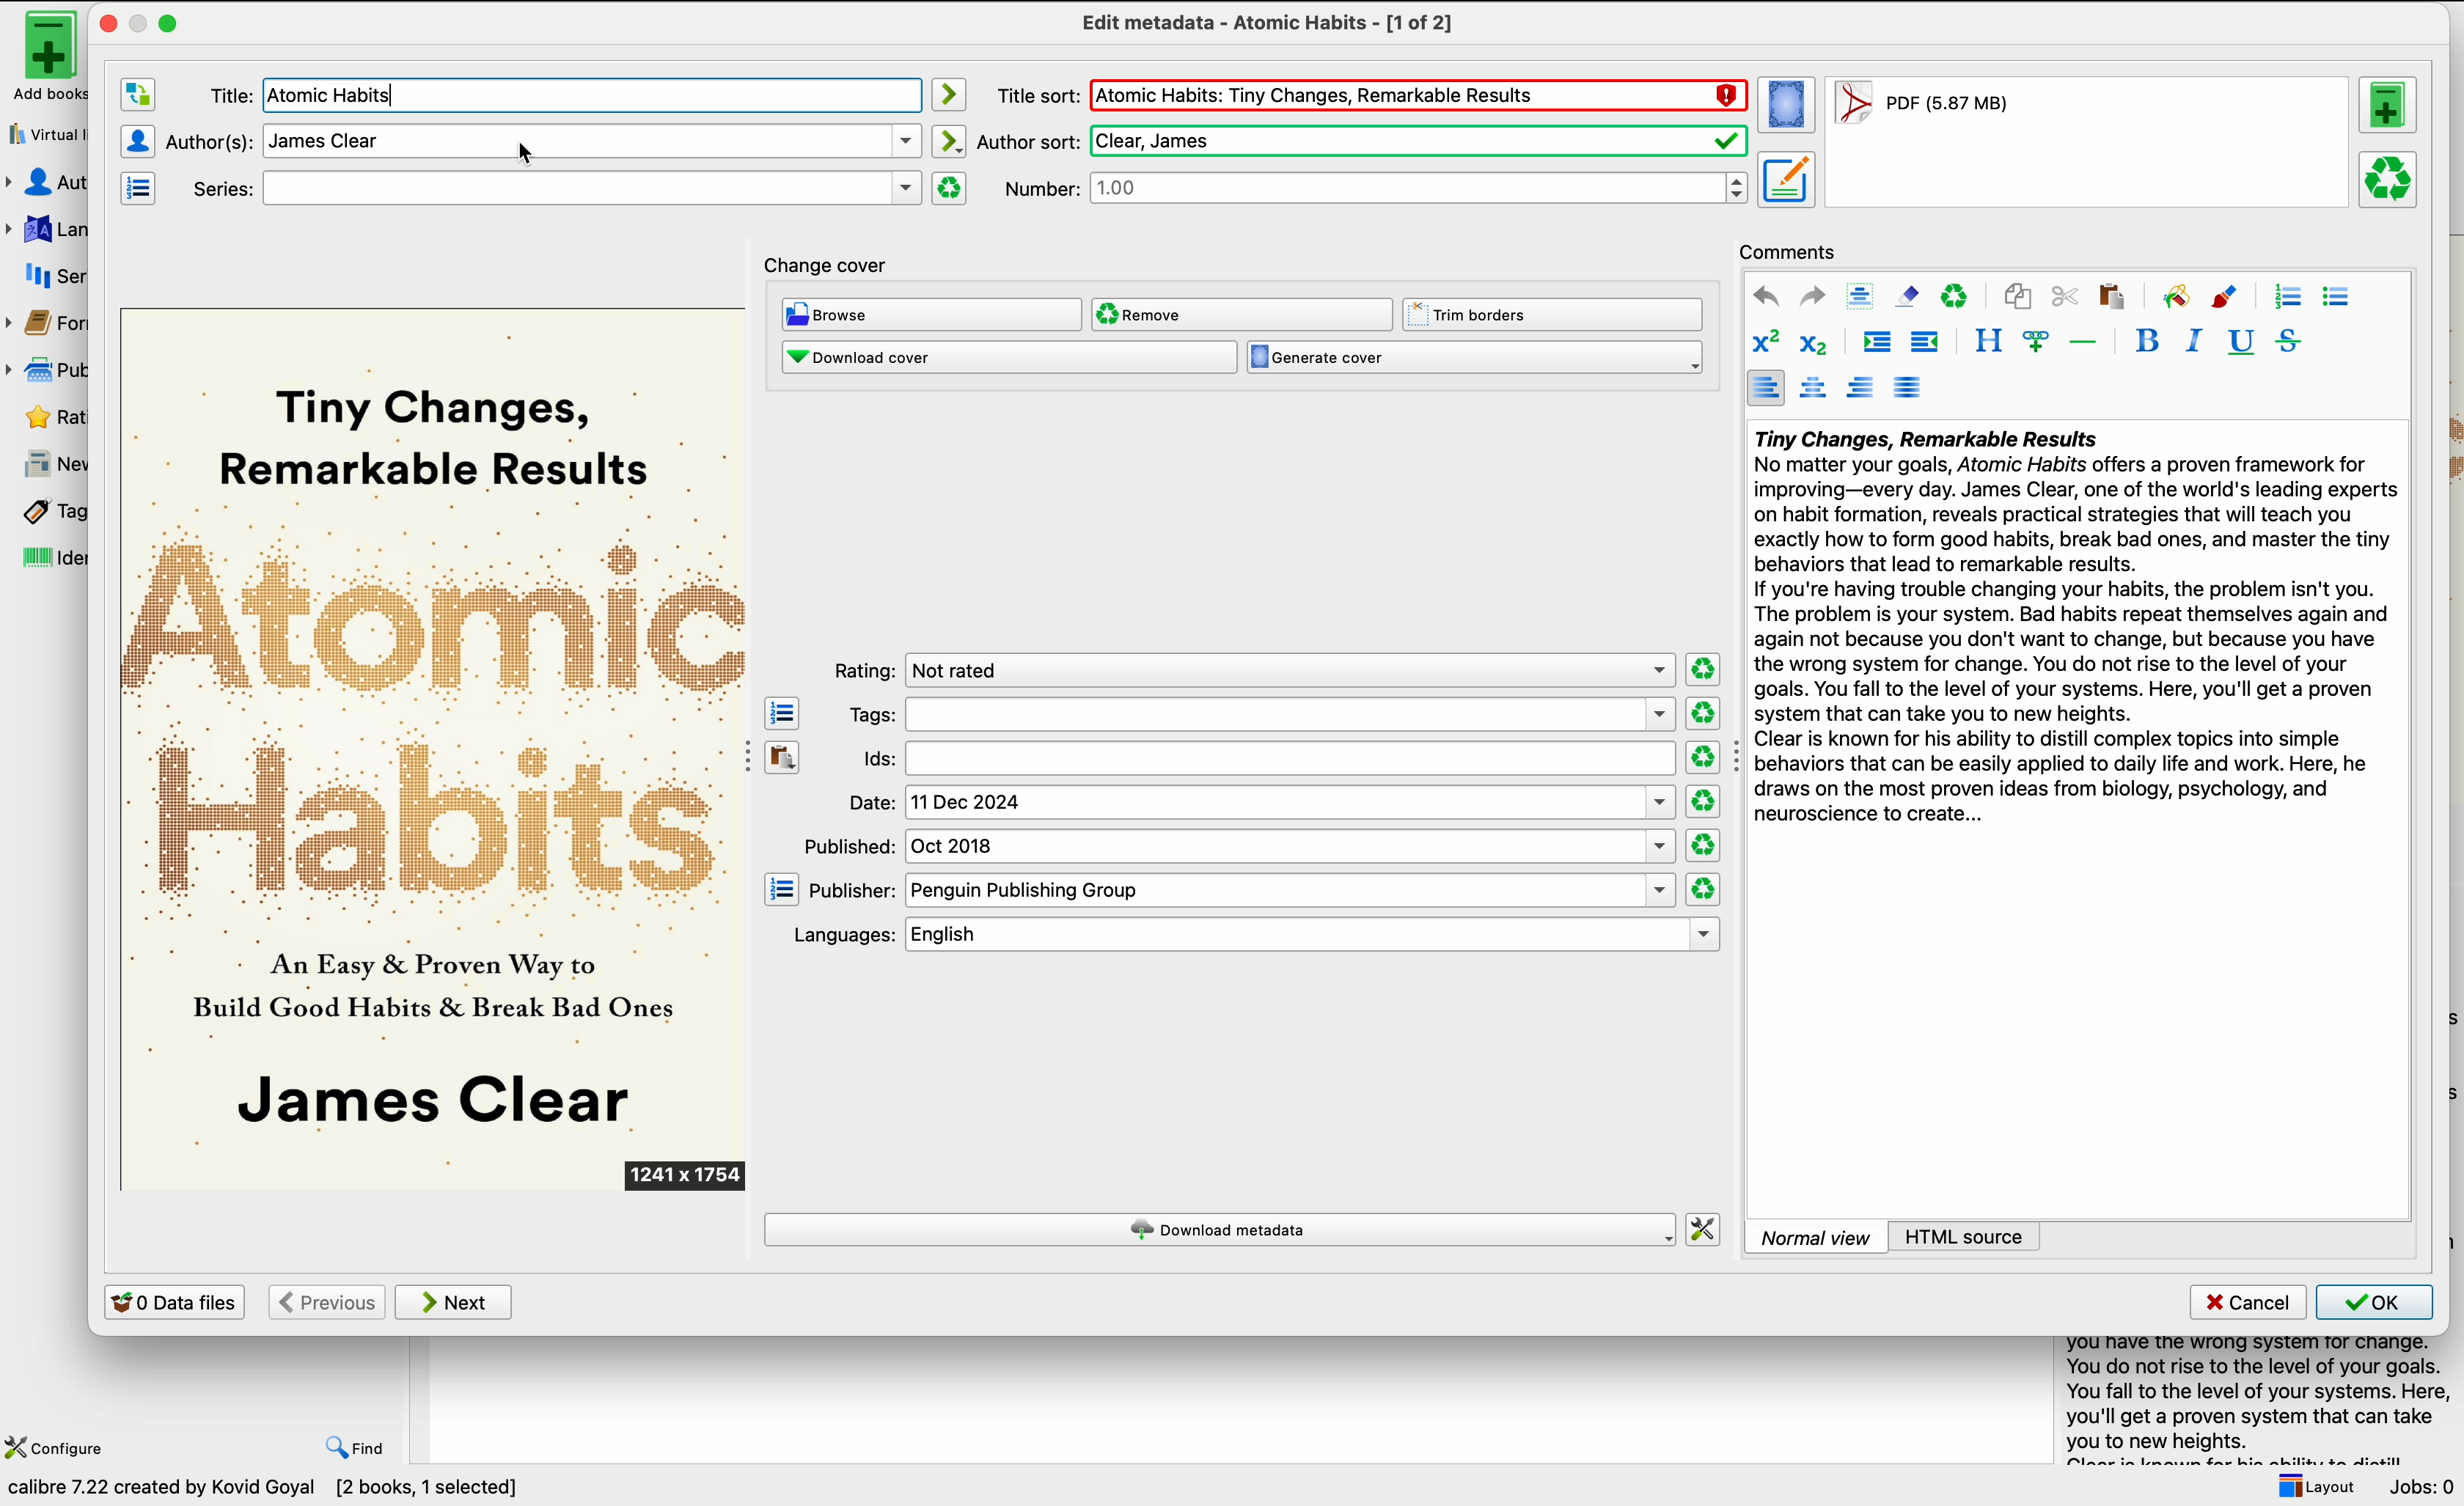  What do you see at coordinates (1813, 297) in the screenshot?
I see `redo` at bounding box center [1813, 297].